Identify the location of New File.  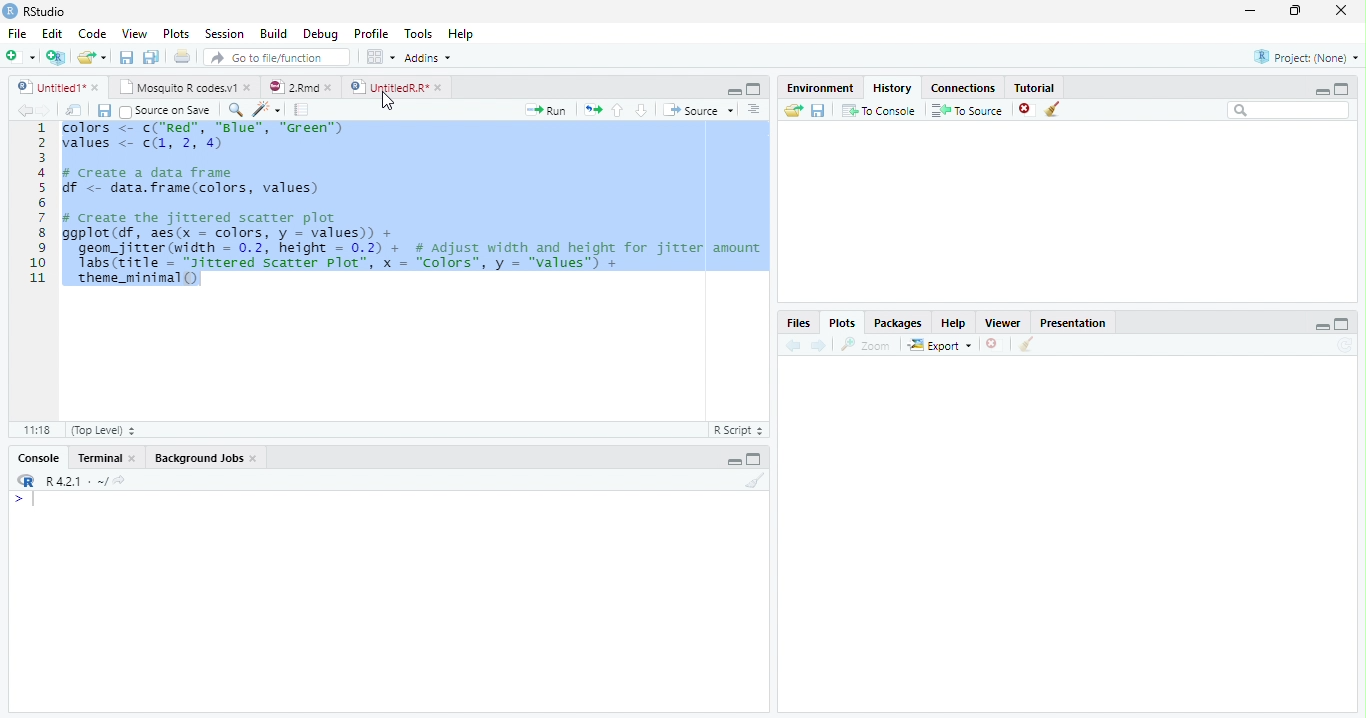
(21, 57).